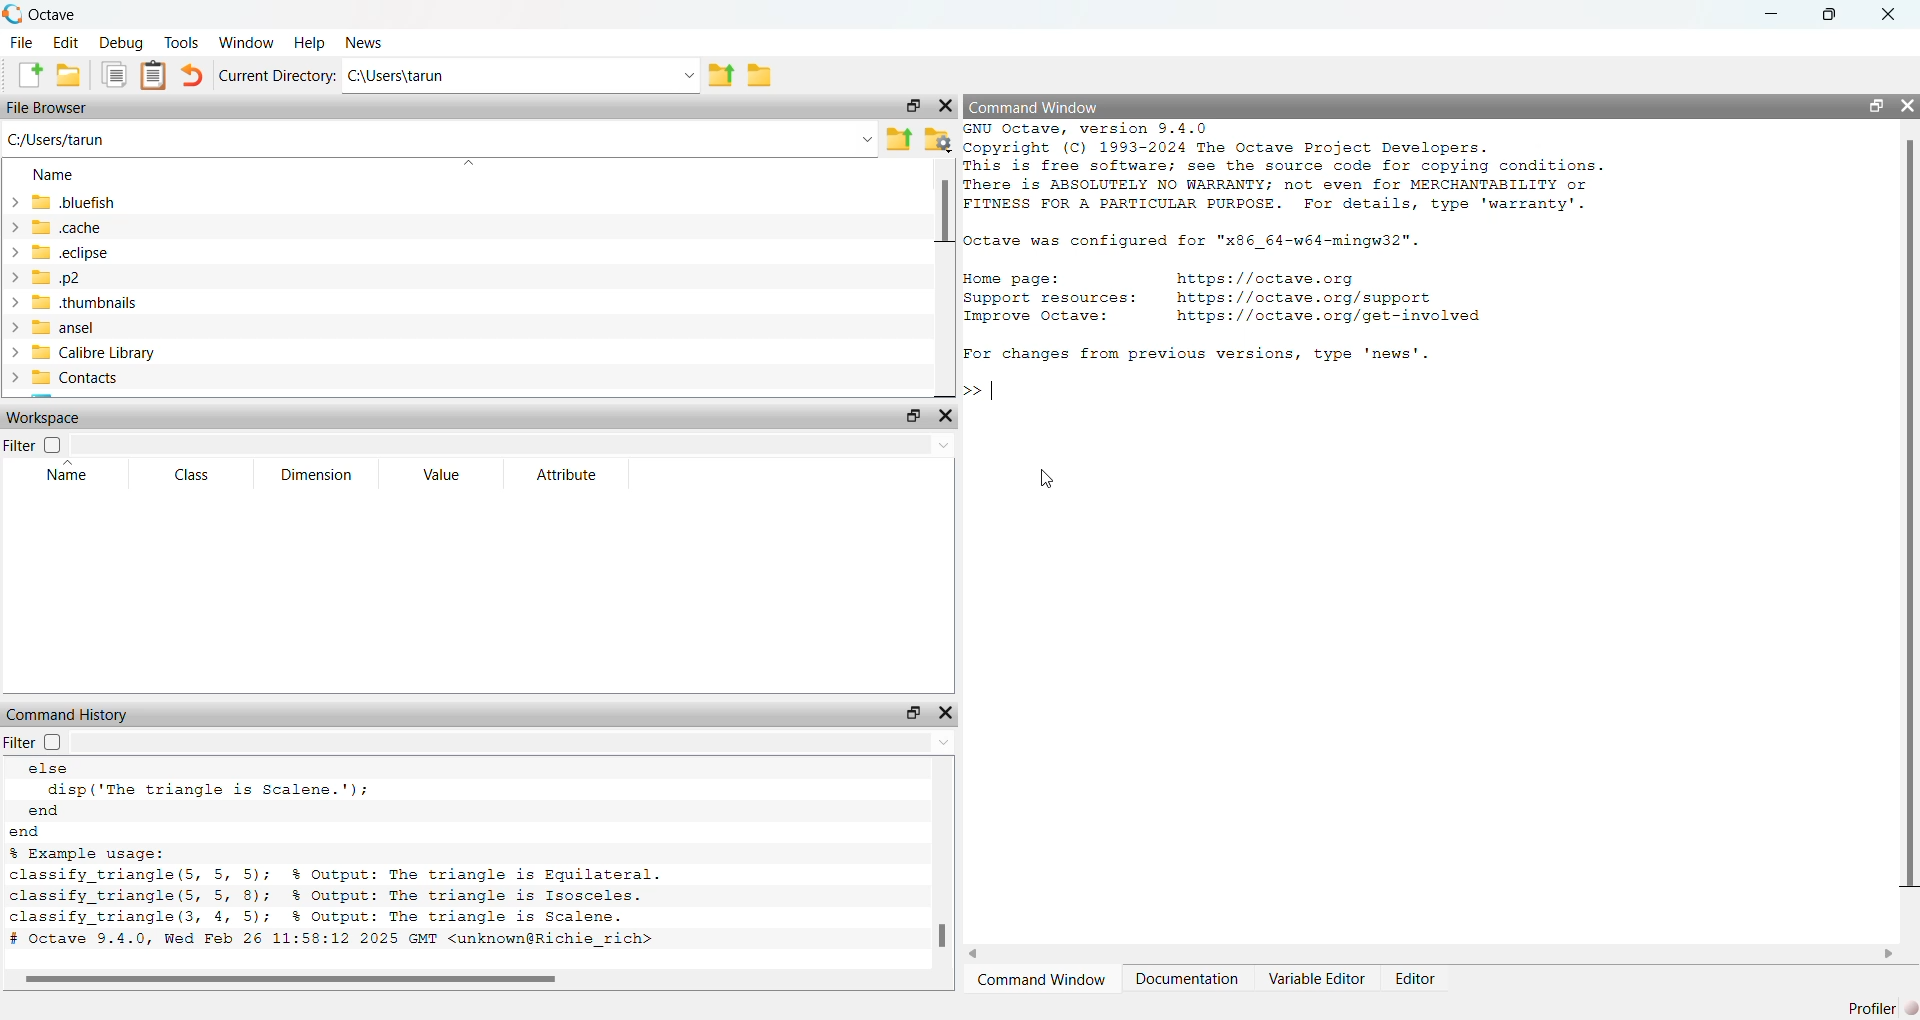 This screenshot has height=1020, width=1920. Describe the element at coordinates (1037, 108) in the screenshot. I see `command window` at that location.